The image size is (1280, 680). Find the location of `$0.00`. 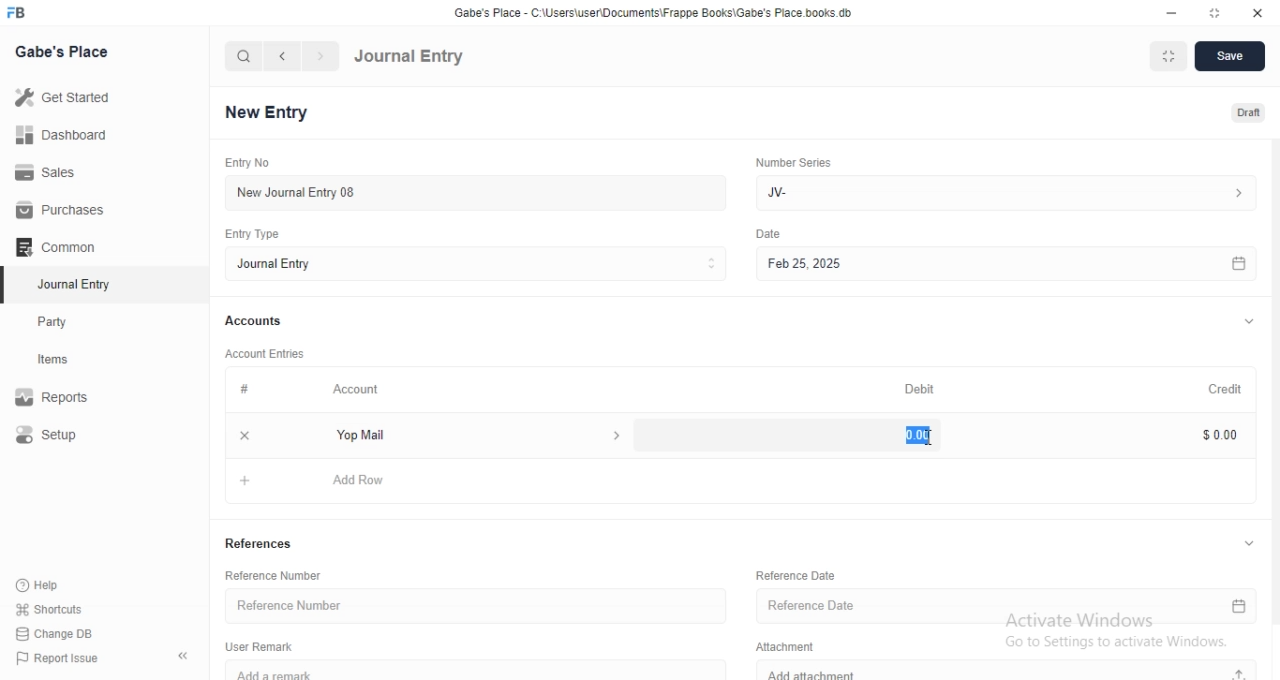

$0.00 is located at coordinates (1210, 434).